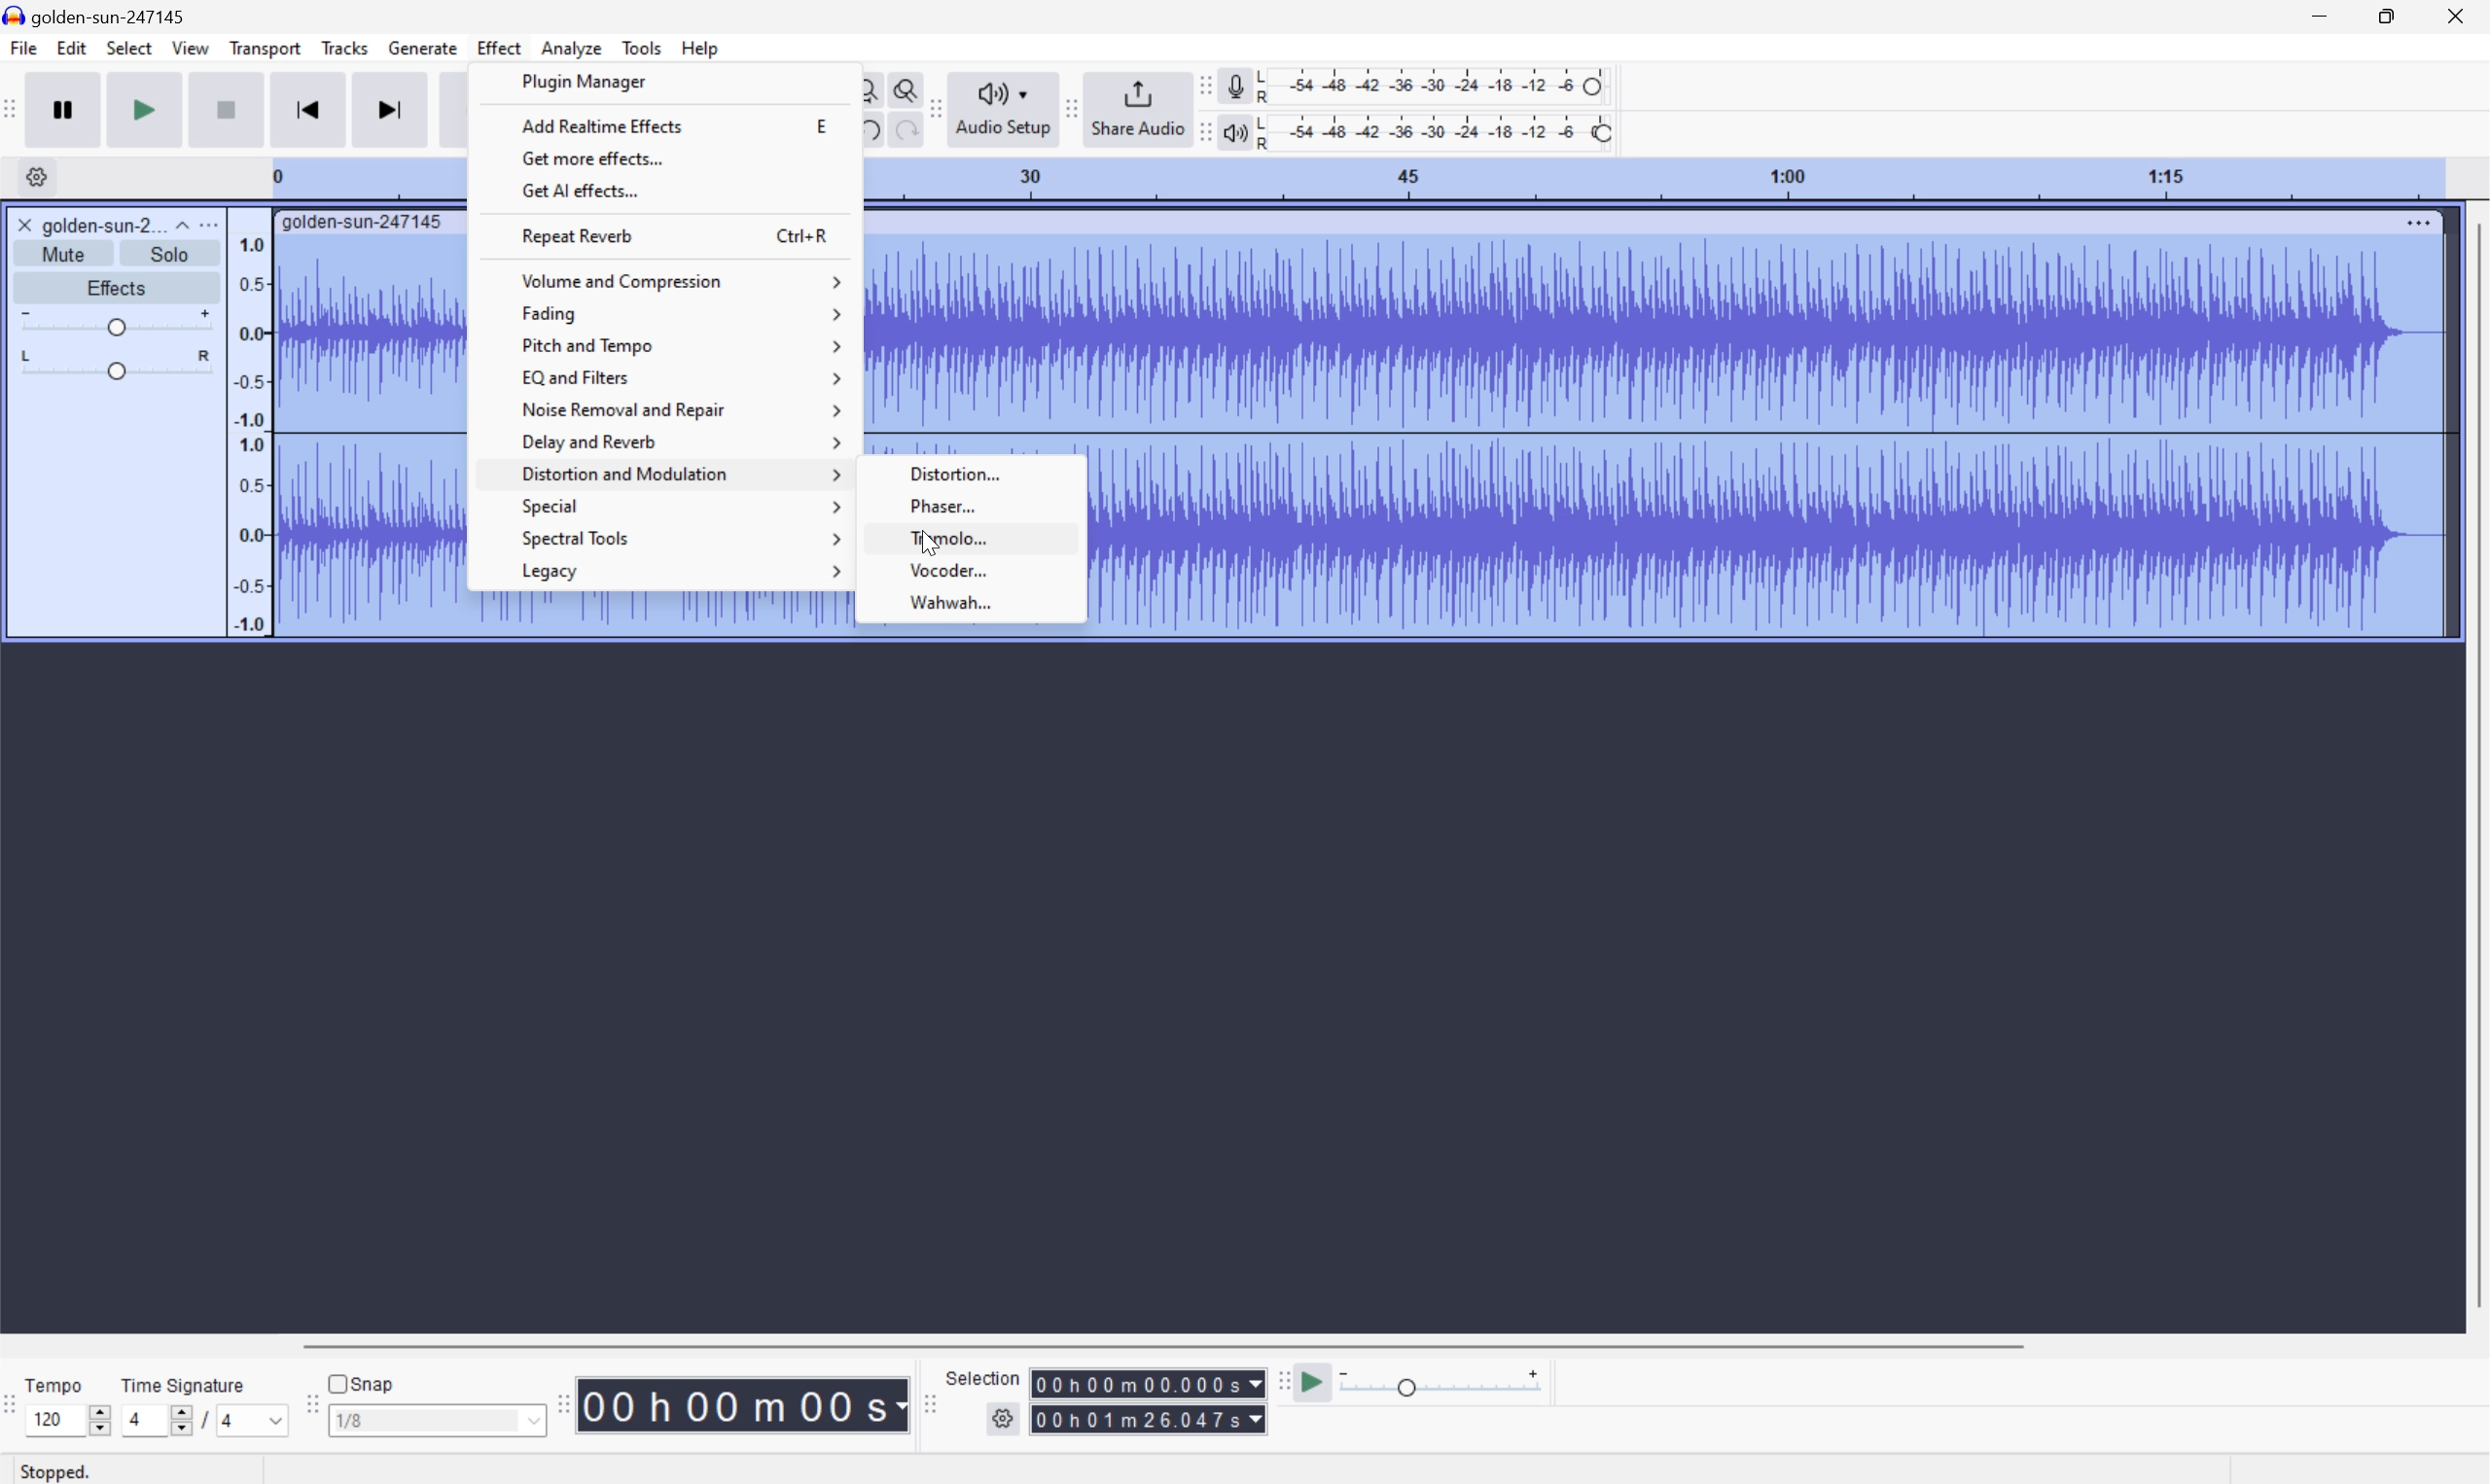 The height and width of the screenshot is (1484, 2490). I want to click on Time, so click(744, 1403).